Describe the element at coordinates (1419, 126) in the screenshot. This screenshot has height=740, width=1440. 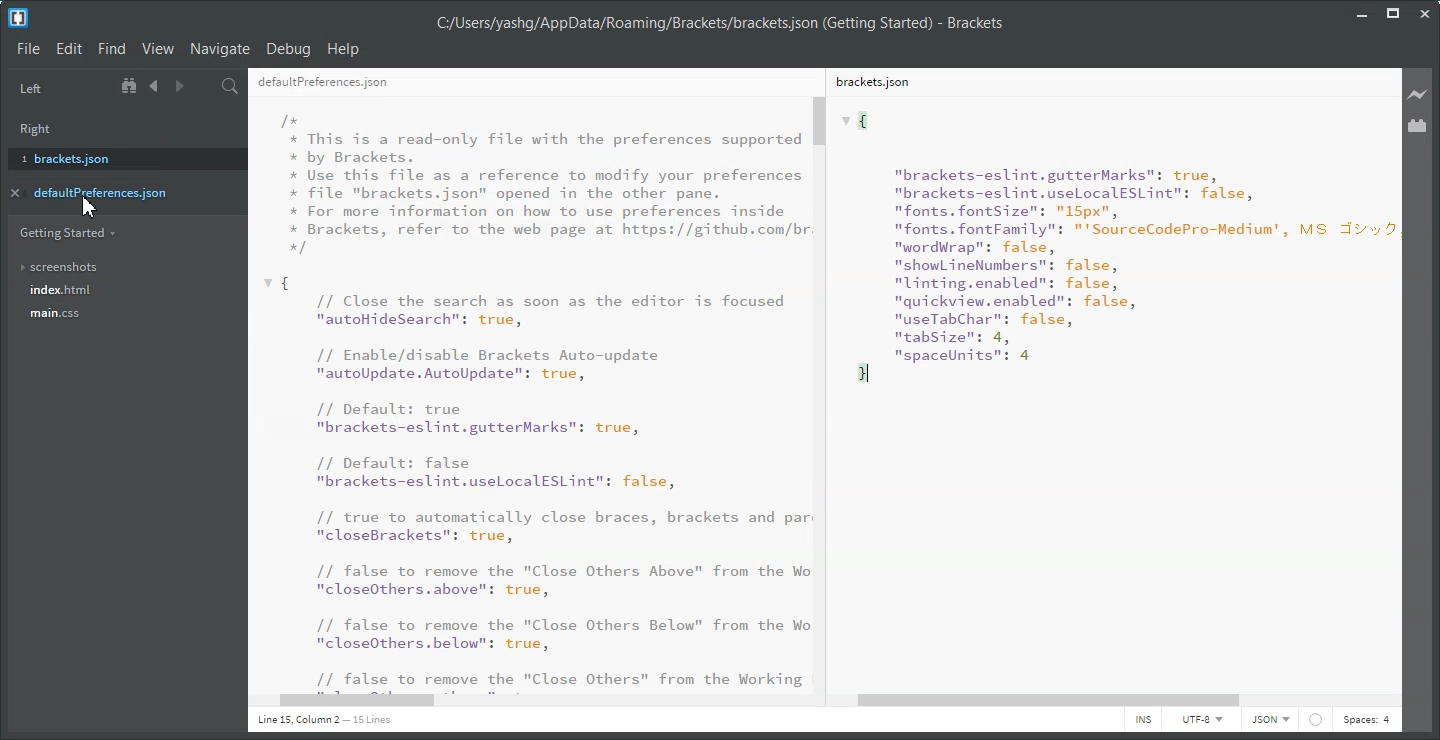
I see `Extension Manager` at that location.